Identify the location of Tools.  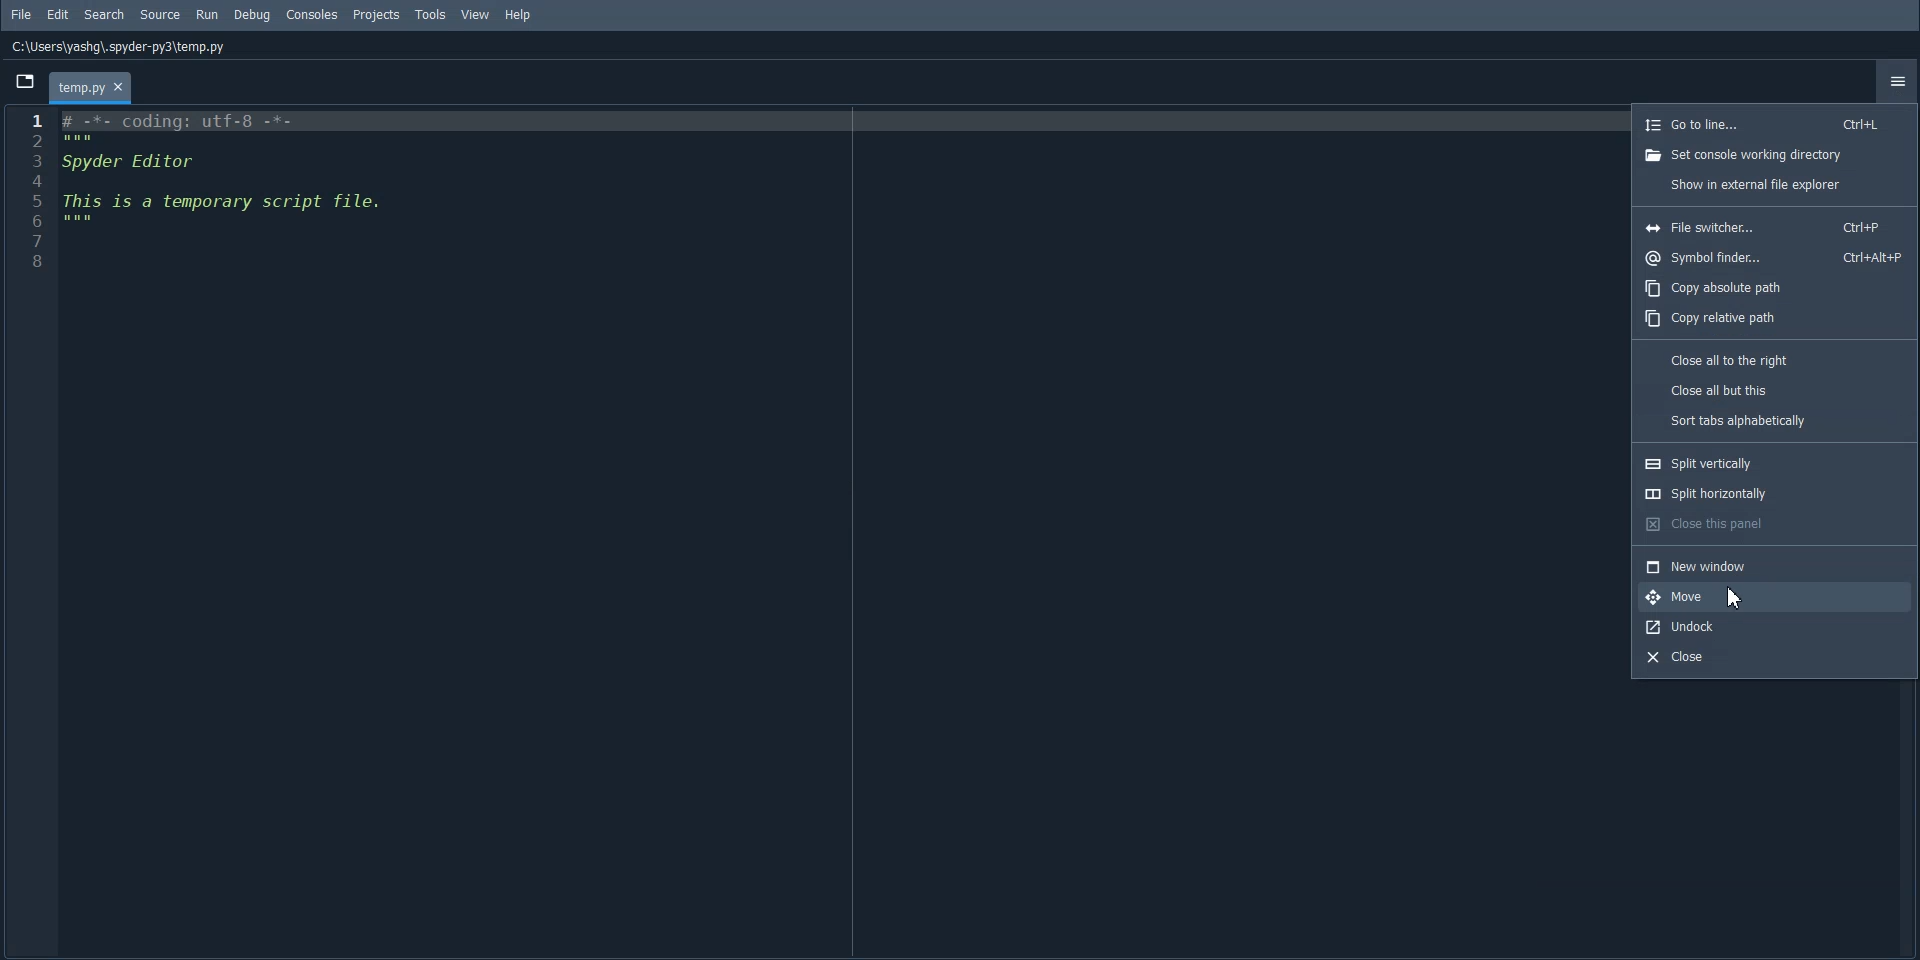
(432, 14).